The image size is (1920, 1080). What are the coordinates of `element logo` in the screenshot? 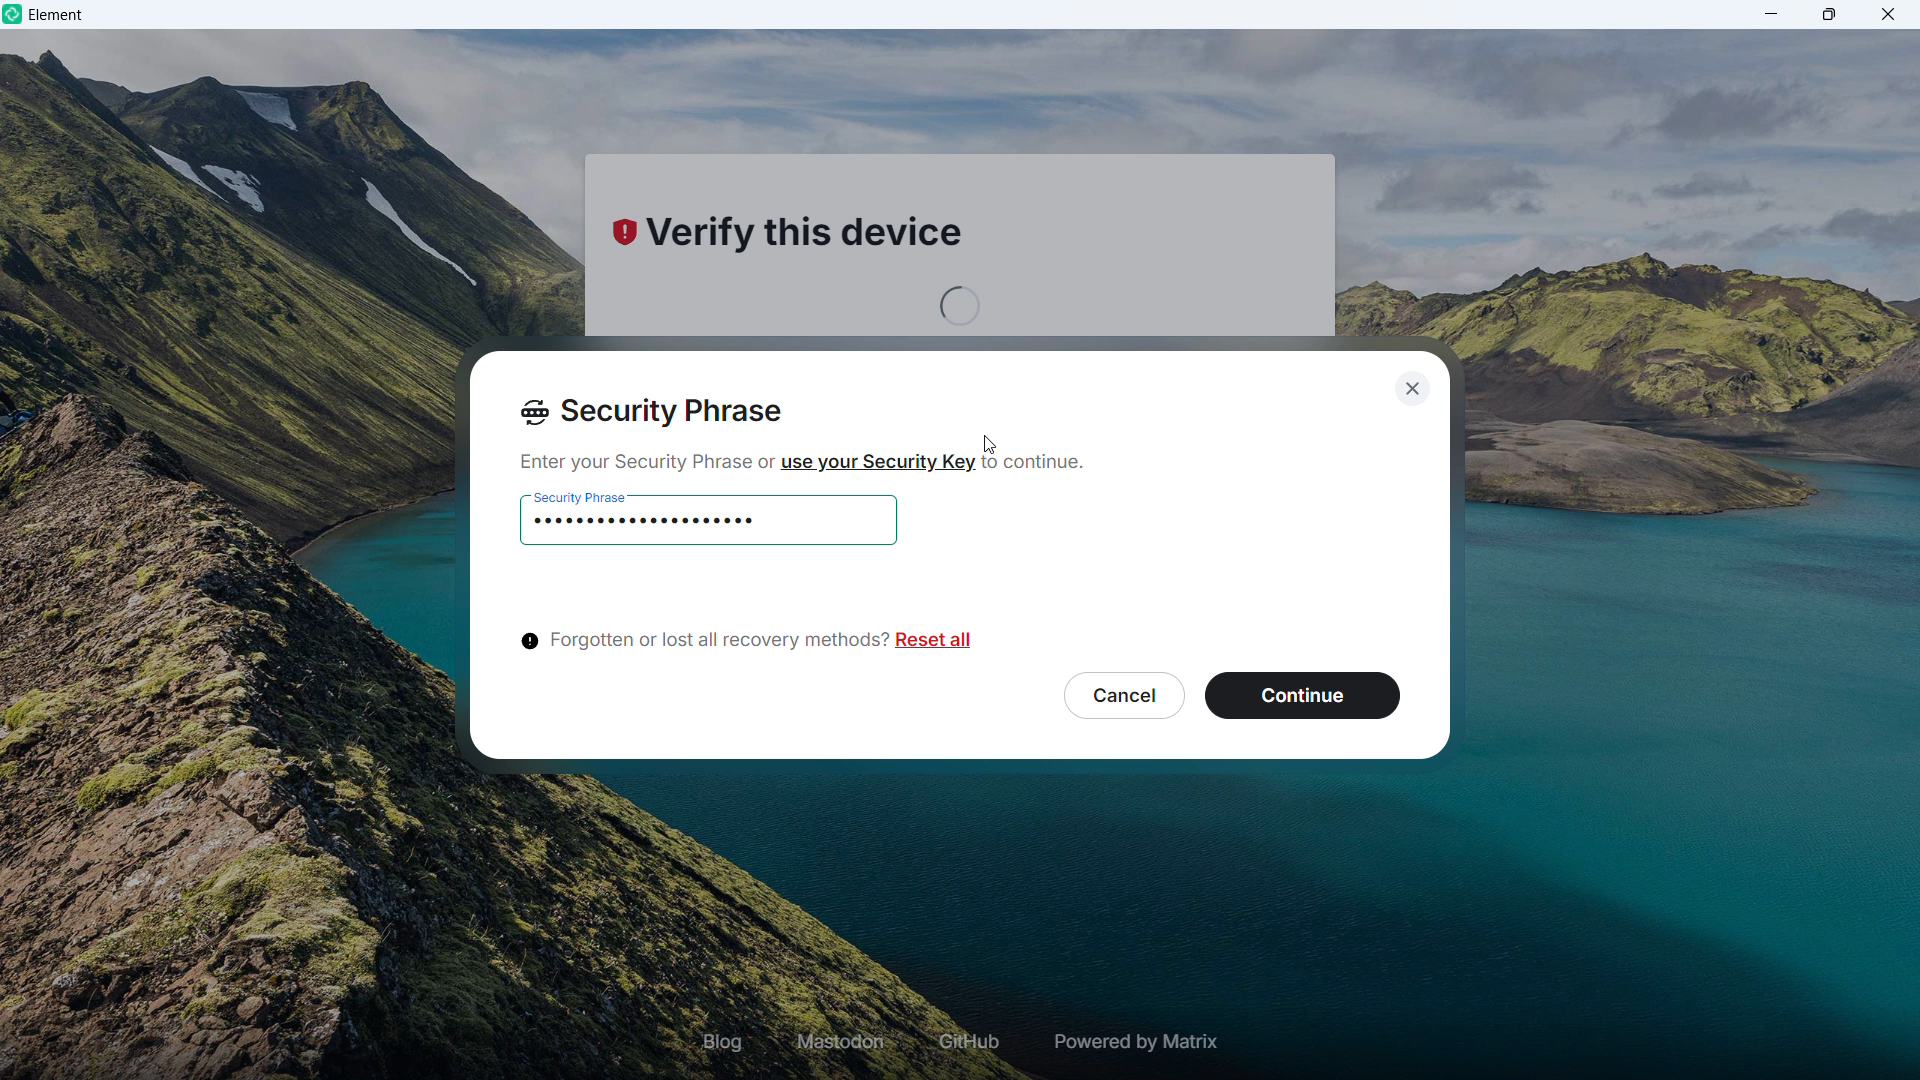 It's located at (15, 15).